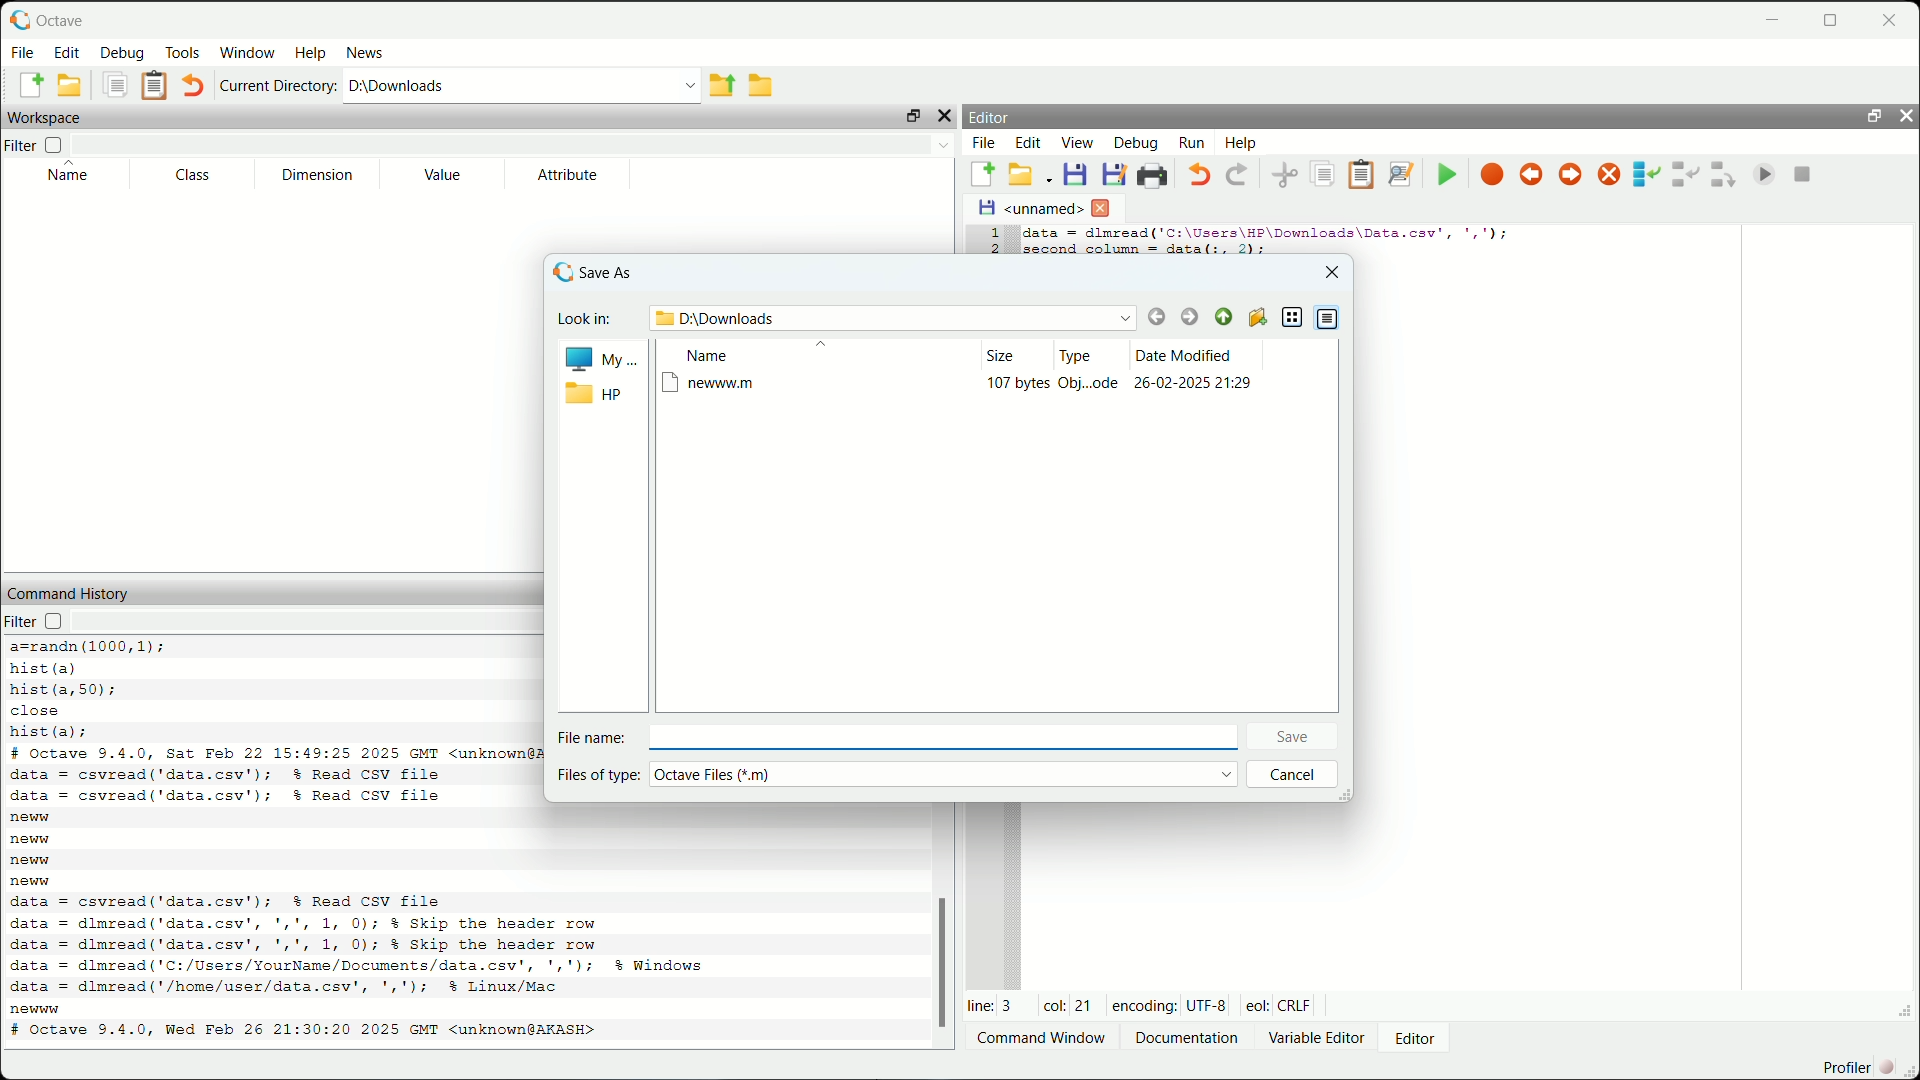  Describe the element at coordinates (1246, 145) in the screenshot. I see `help` at that location.